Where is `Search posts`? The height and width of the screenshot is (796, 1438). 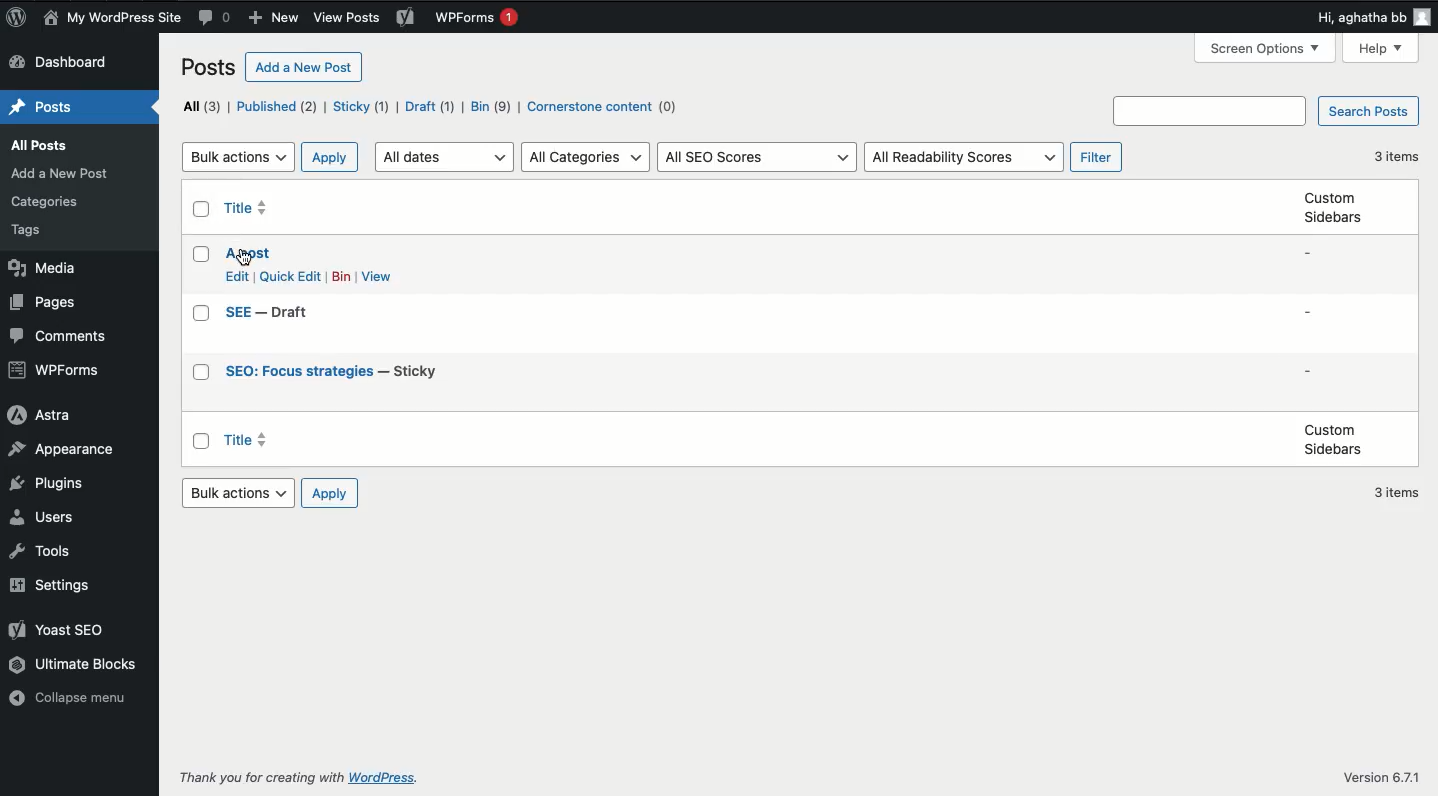
Search posts is located at coordinates (1265, 111).